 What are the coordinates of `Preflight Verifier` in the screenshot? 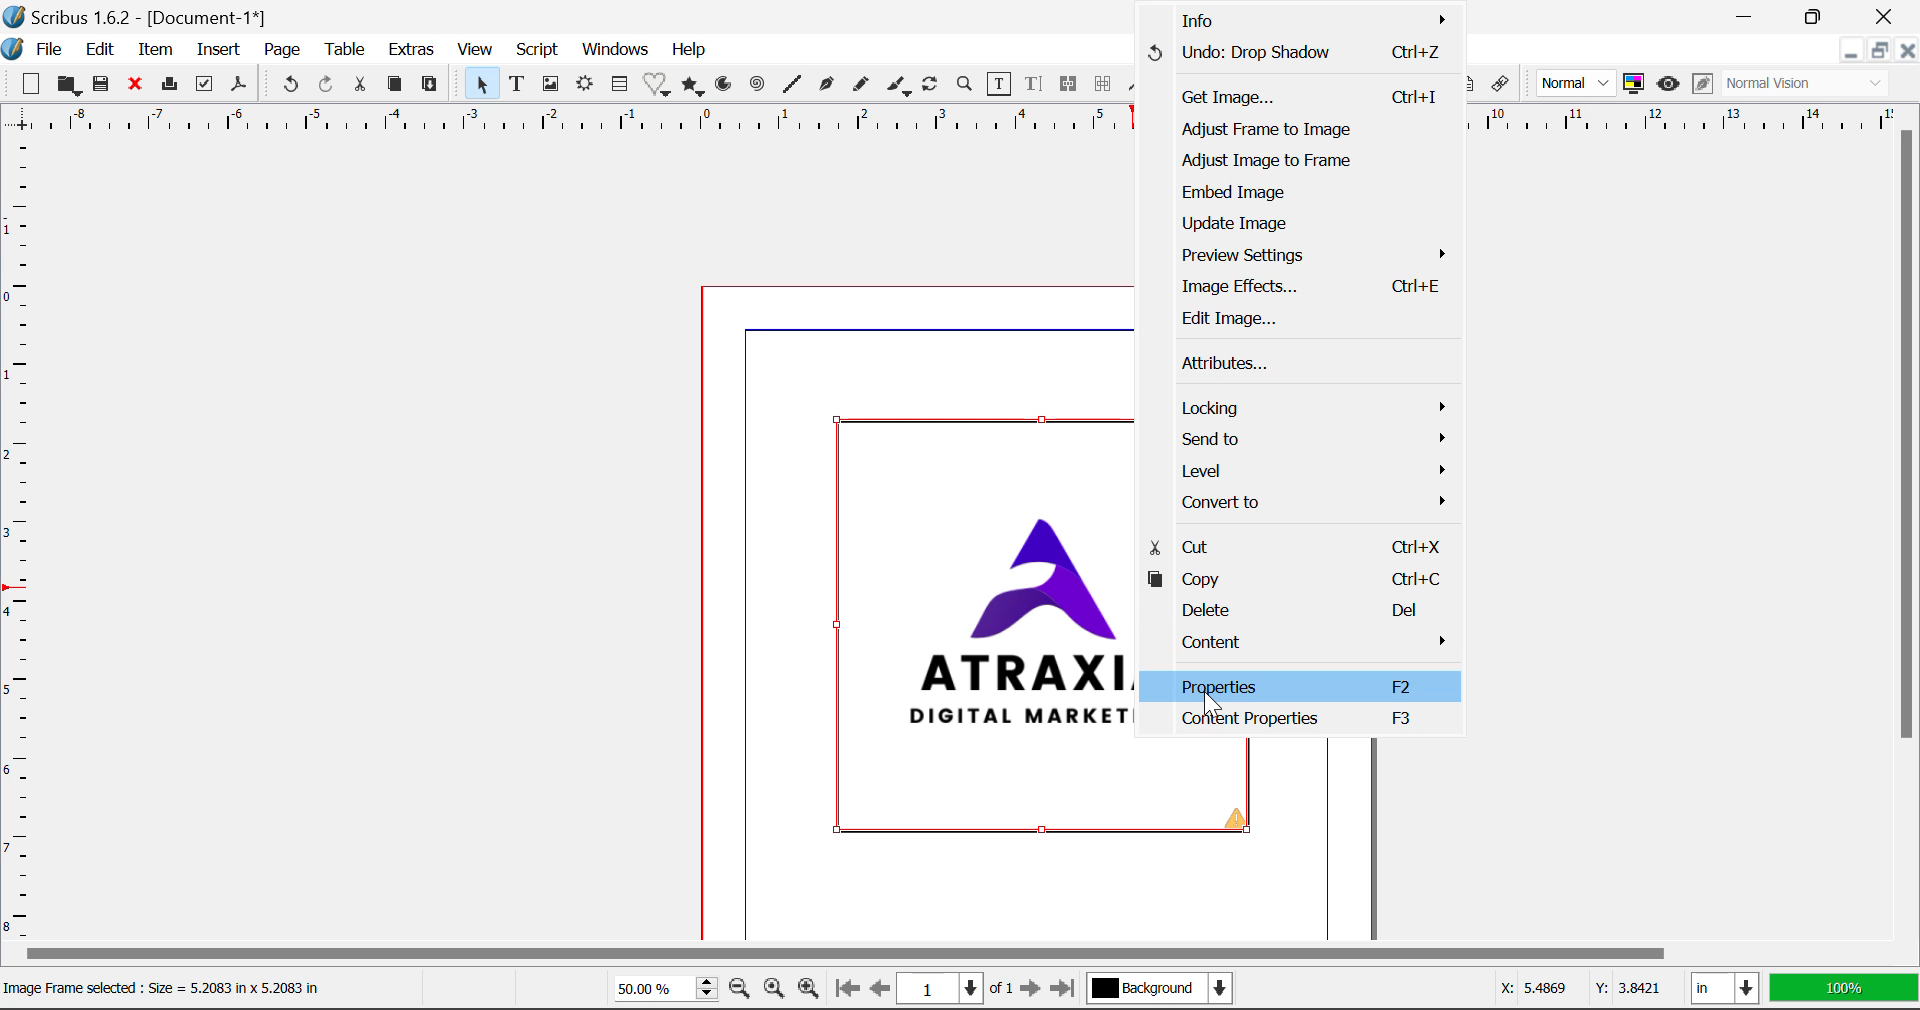 It's located at (204, 86).